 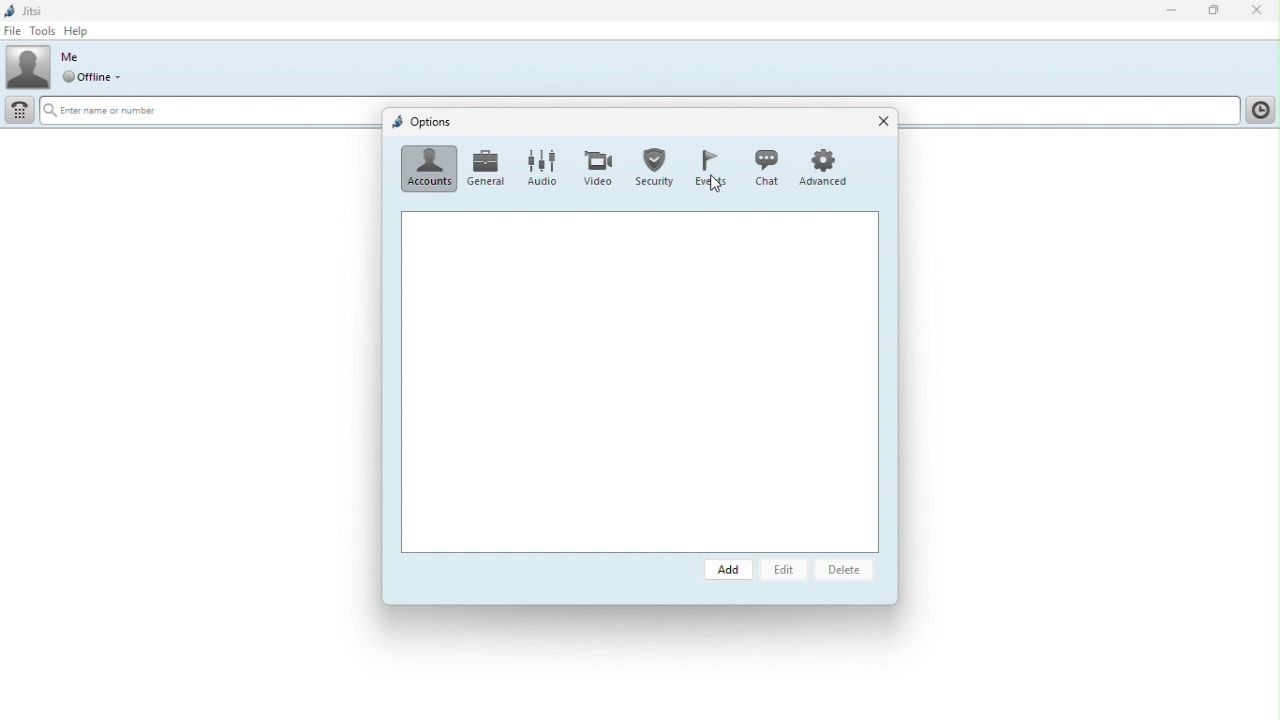 I want to click on Accounts, so click(x=430, y=170).